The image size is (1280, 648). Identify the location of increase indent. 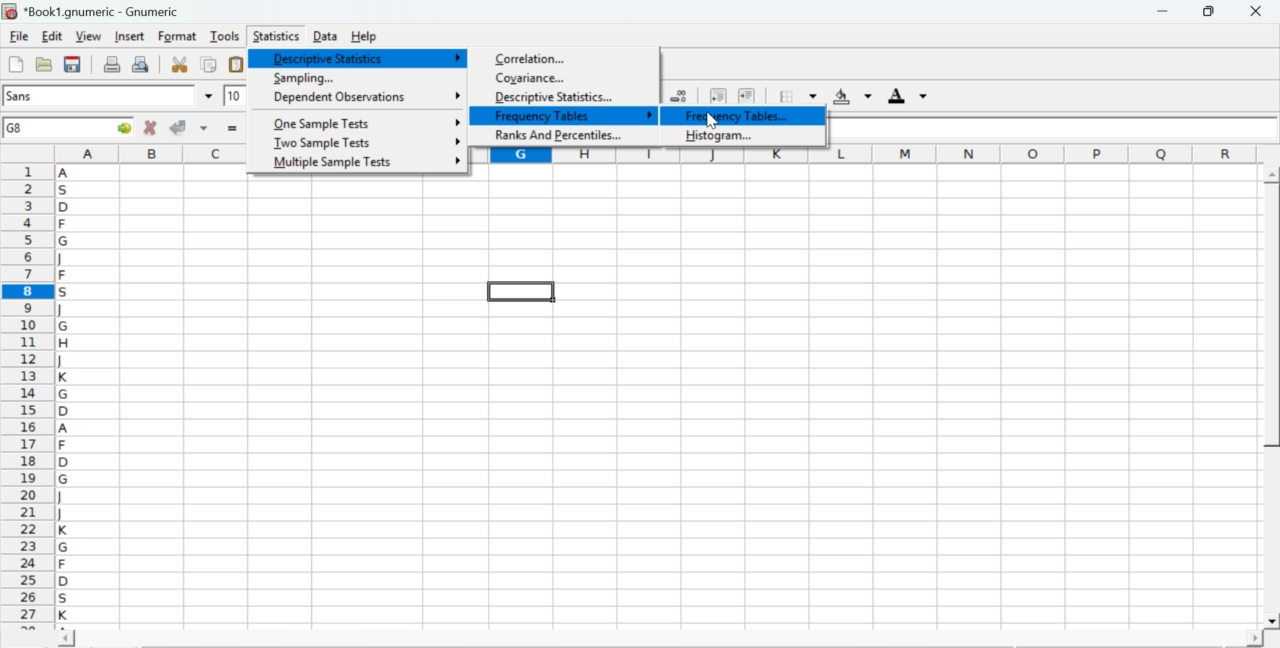
(746, 97).